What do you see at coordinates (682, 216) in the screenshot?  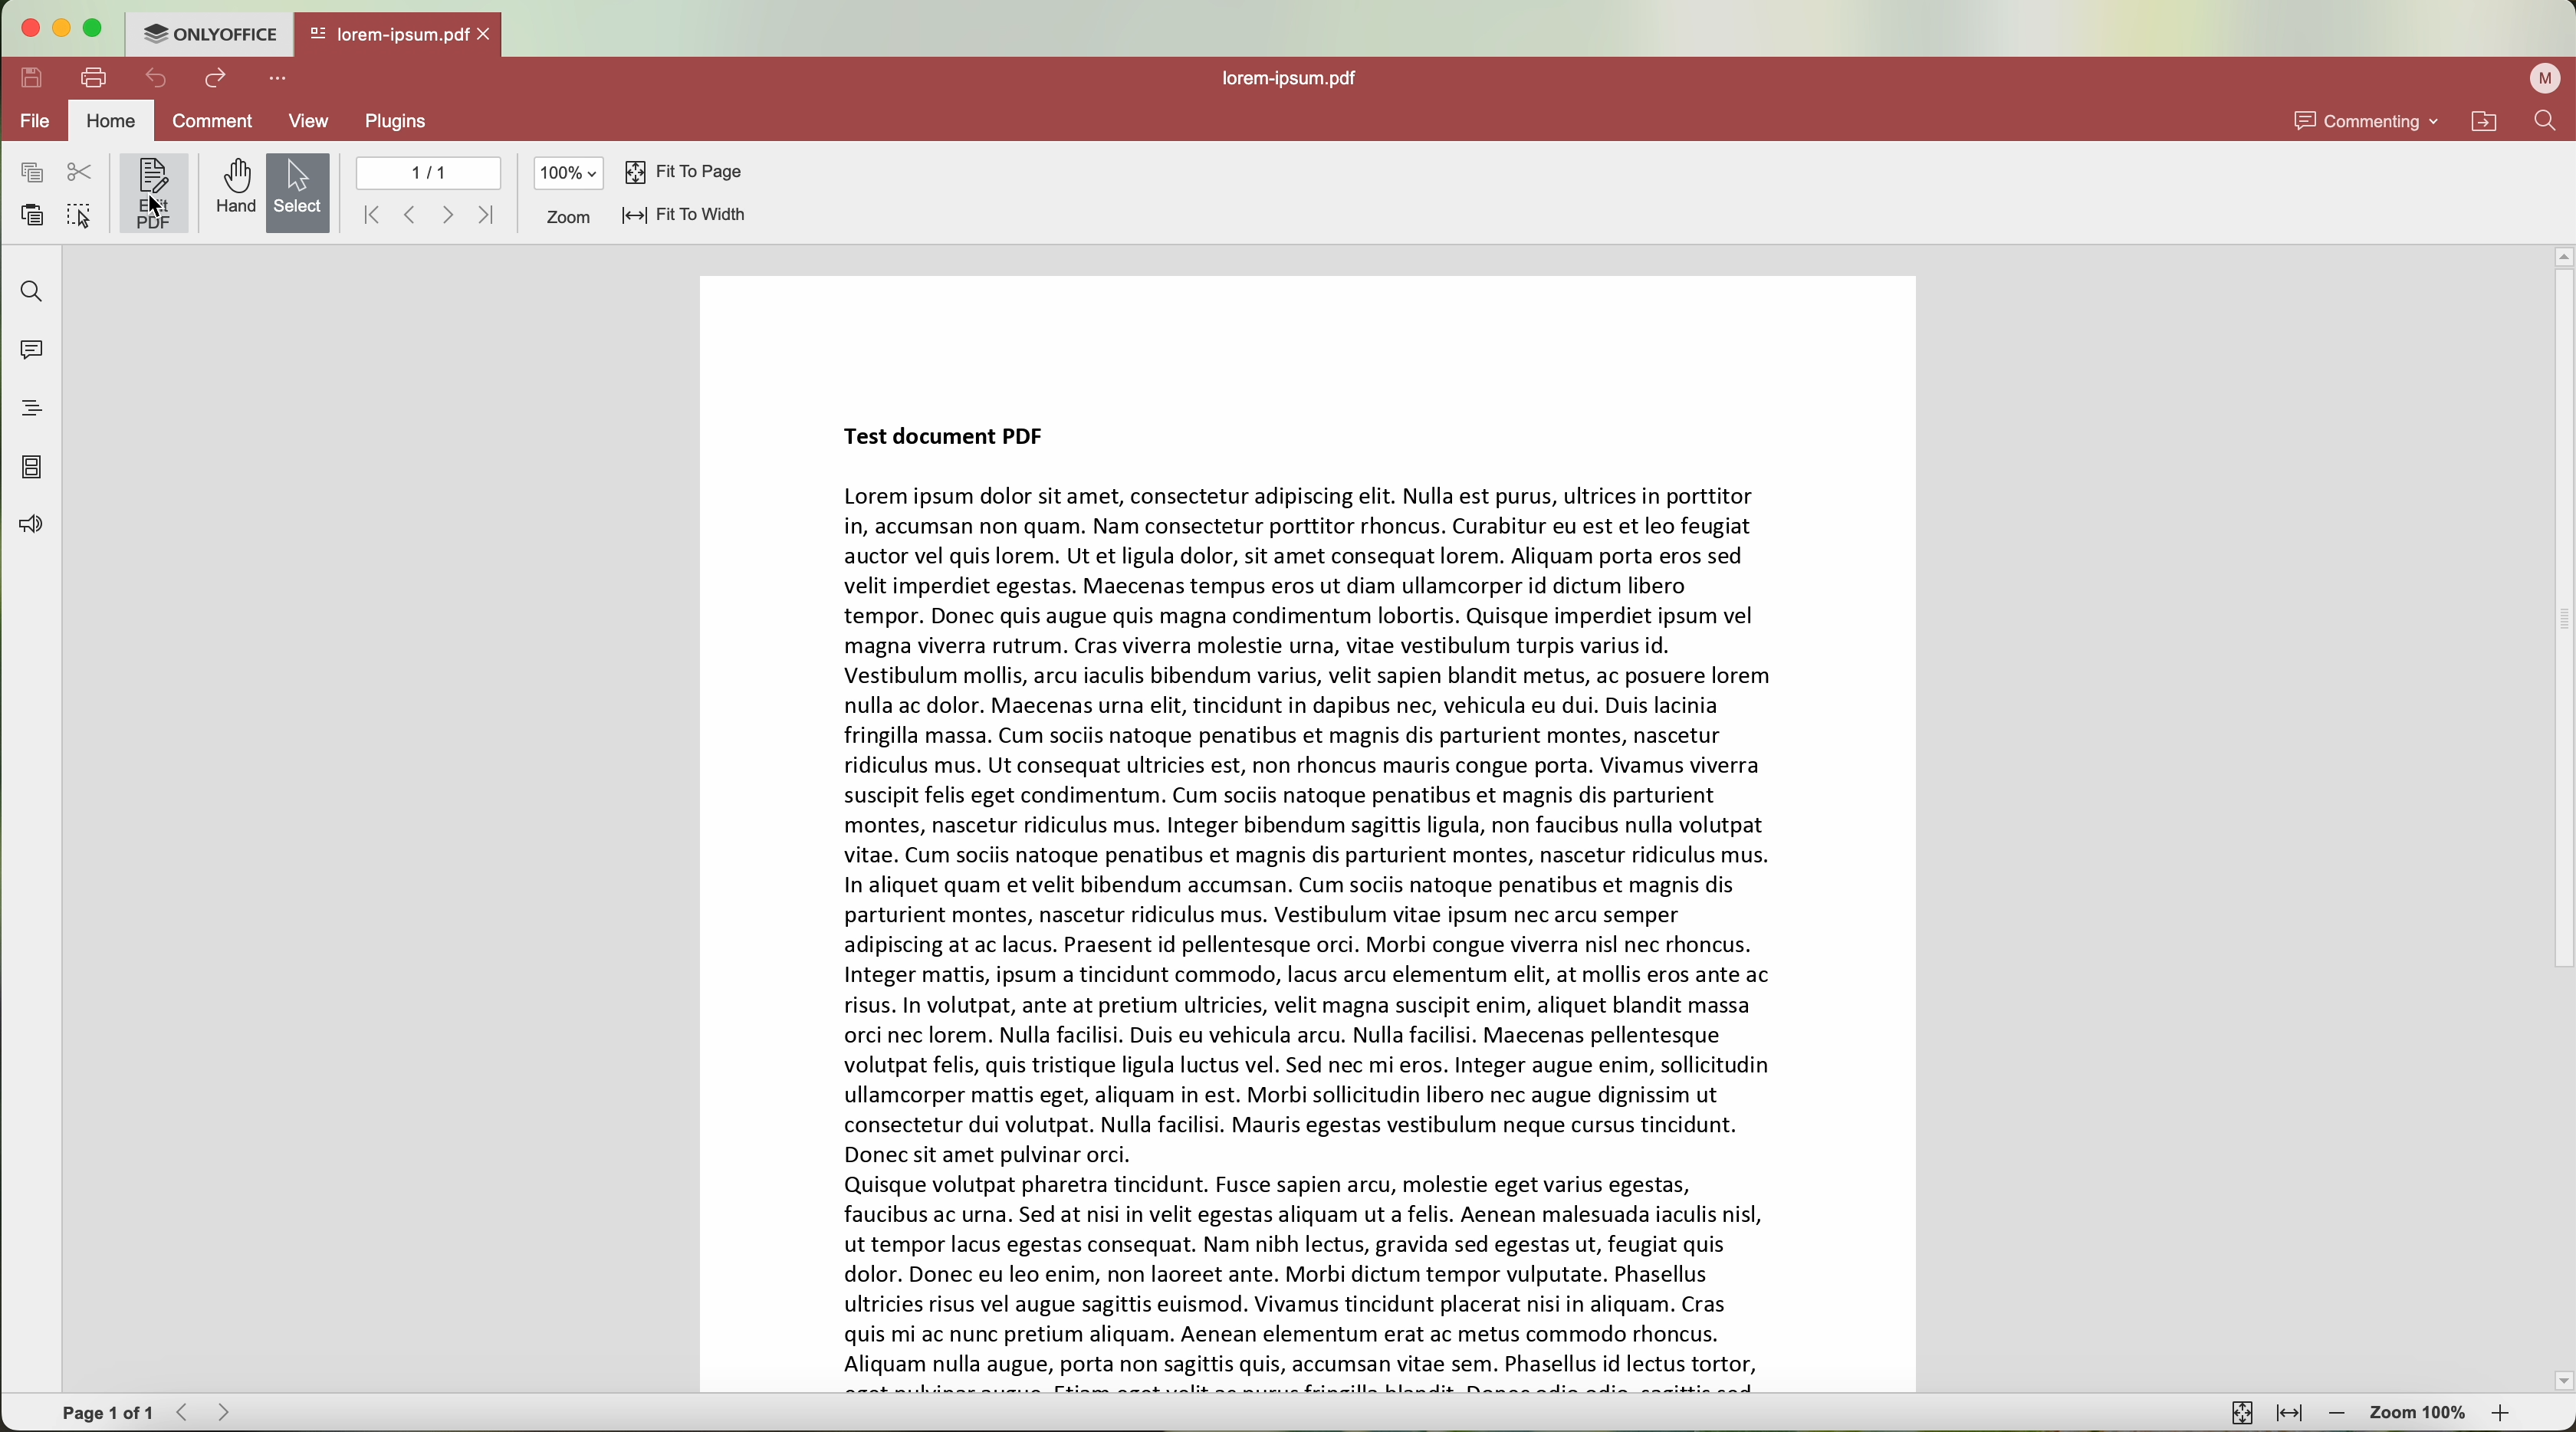 I see `fit to width` at bounding box center [682, 216].